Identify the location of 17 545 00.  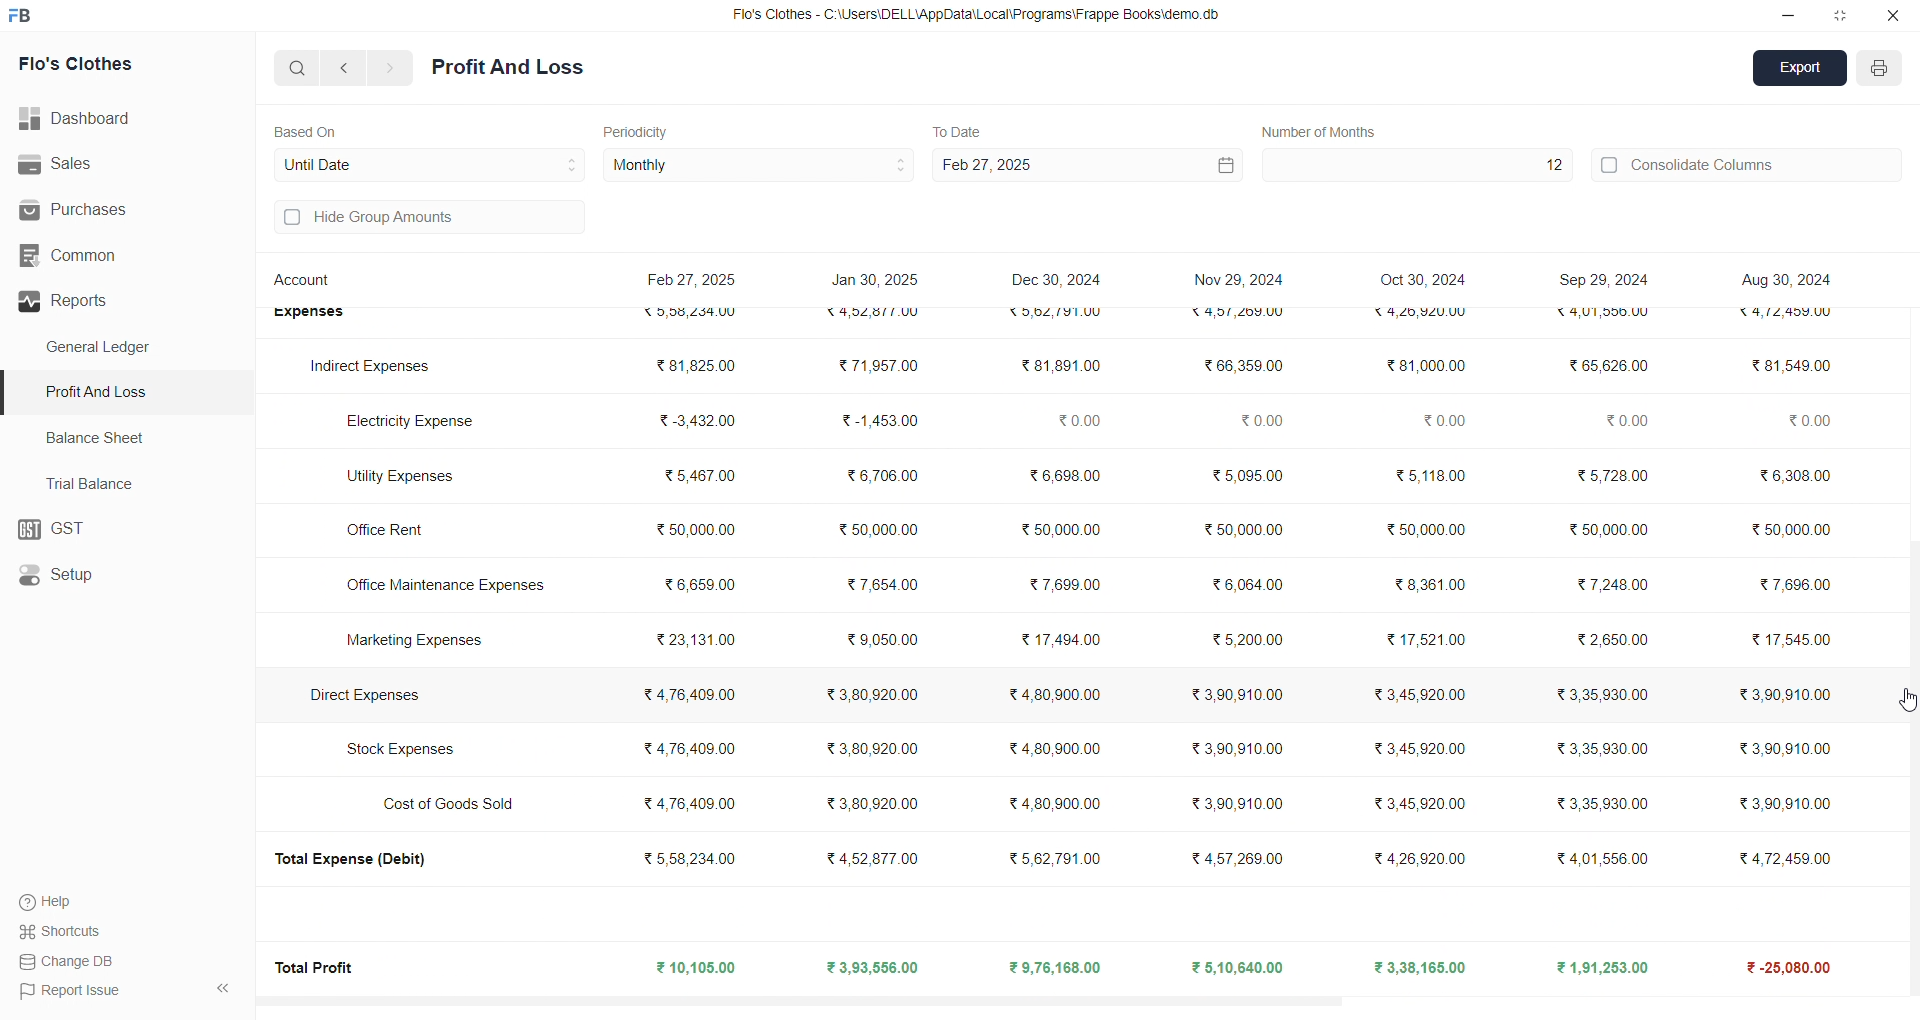
(1788, 643).